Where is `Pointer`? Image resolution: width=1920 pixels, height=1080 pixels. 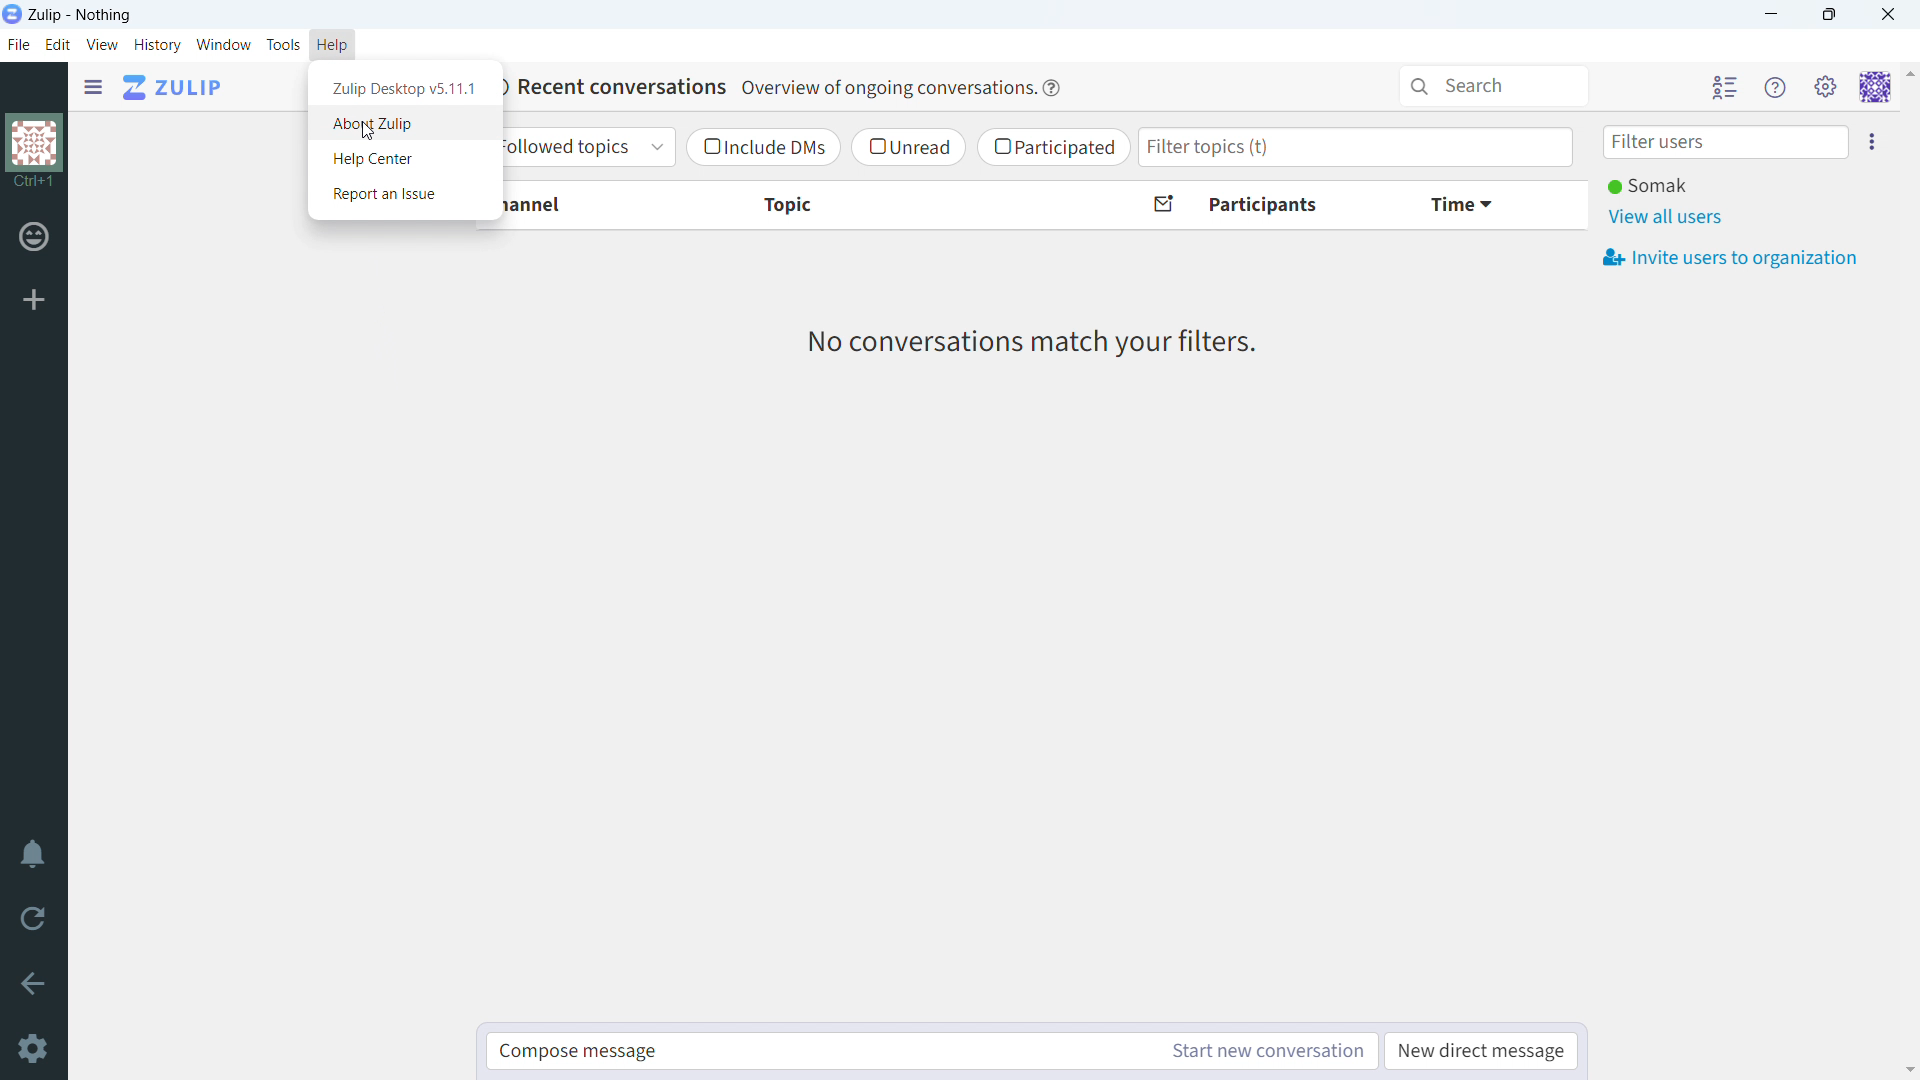
Pointer is located at coordinates (374, 136).